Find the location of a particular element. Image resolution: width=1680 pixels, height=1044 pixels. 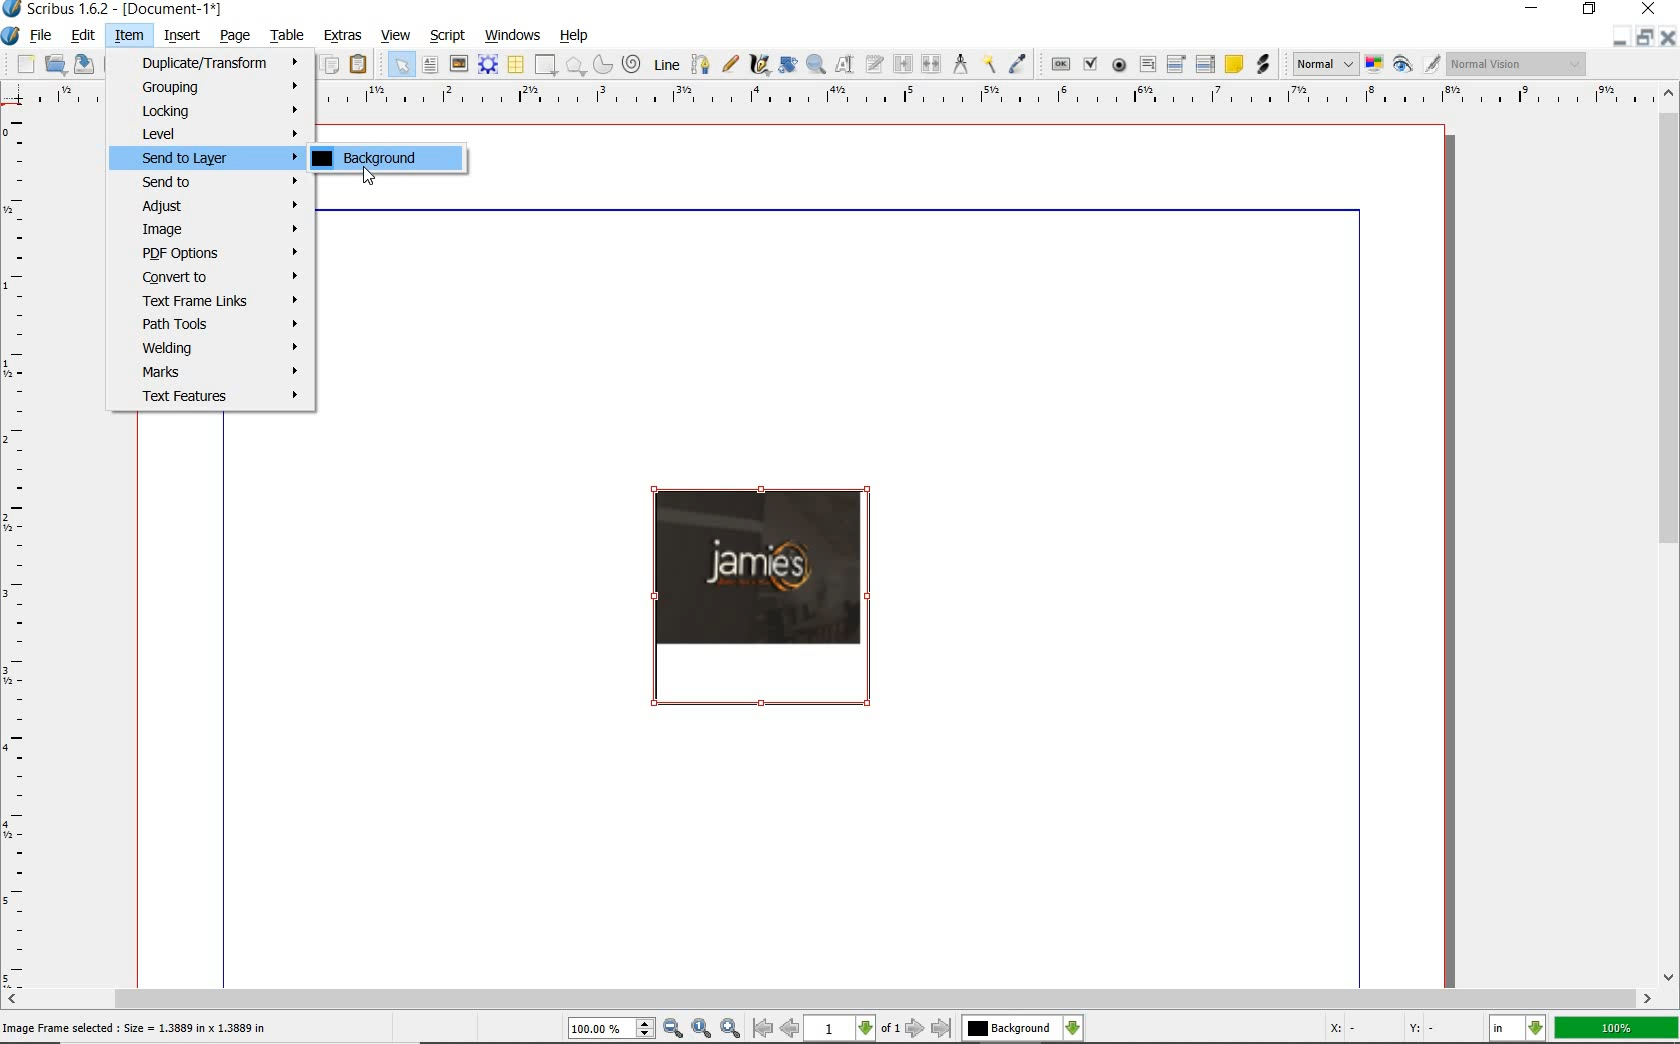

Adjust is located at coordinates (211, 206).